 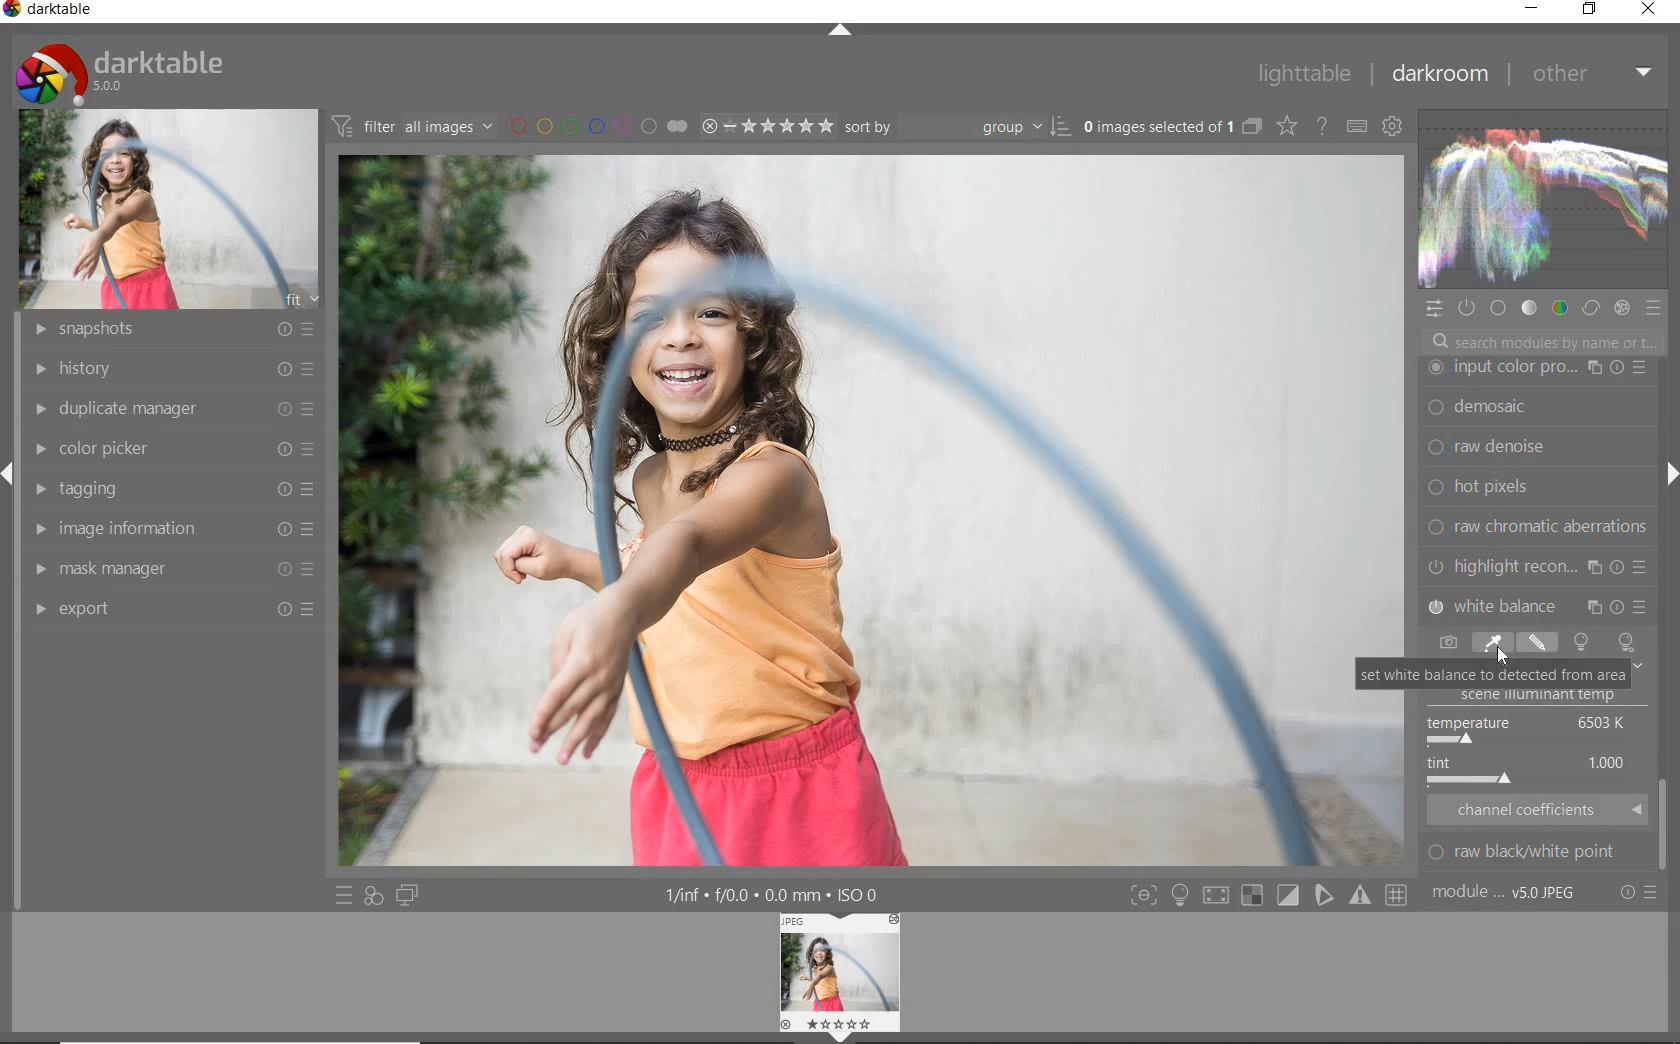 I want to click on waveform, so click(x=1541, y=198).